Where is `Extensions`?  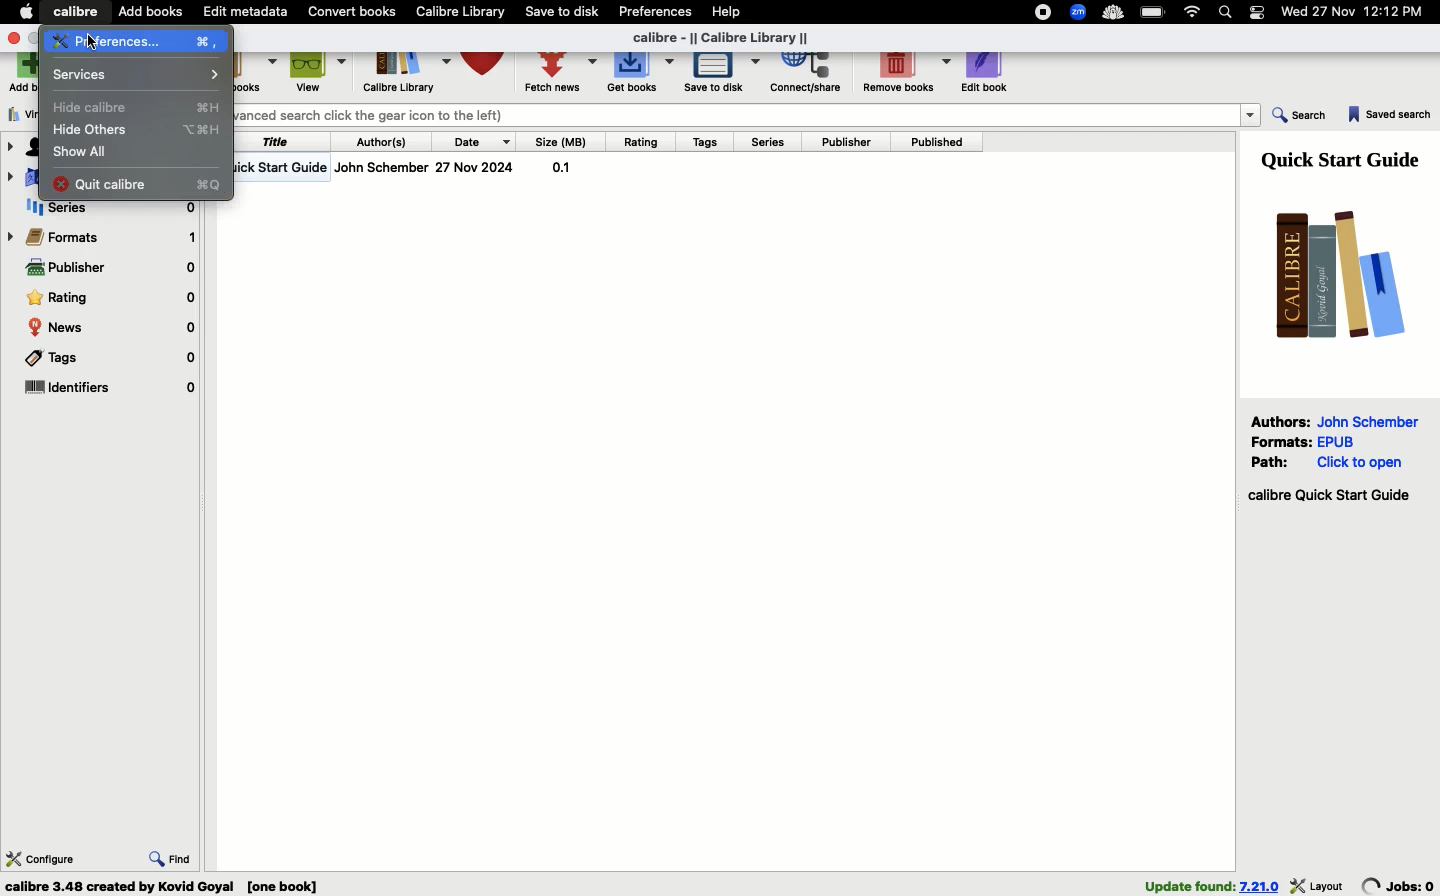
Extensions is located at coordinates (1080, 14).